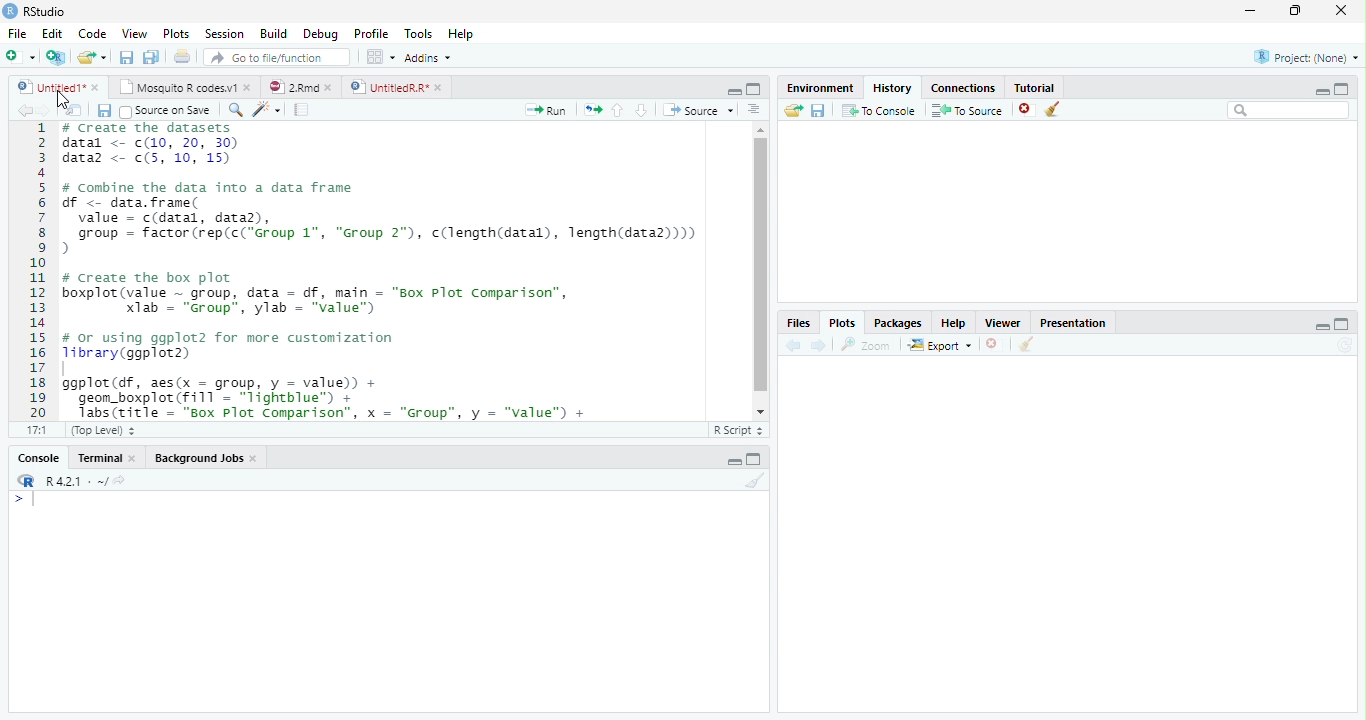 This screenshot has width=1366, height=720. Describe the element at coordinates (85, 57) in the screenshot. I see `Open an existing file` at that location.